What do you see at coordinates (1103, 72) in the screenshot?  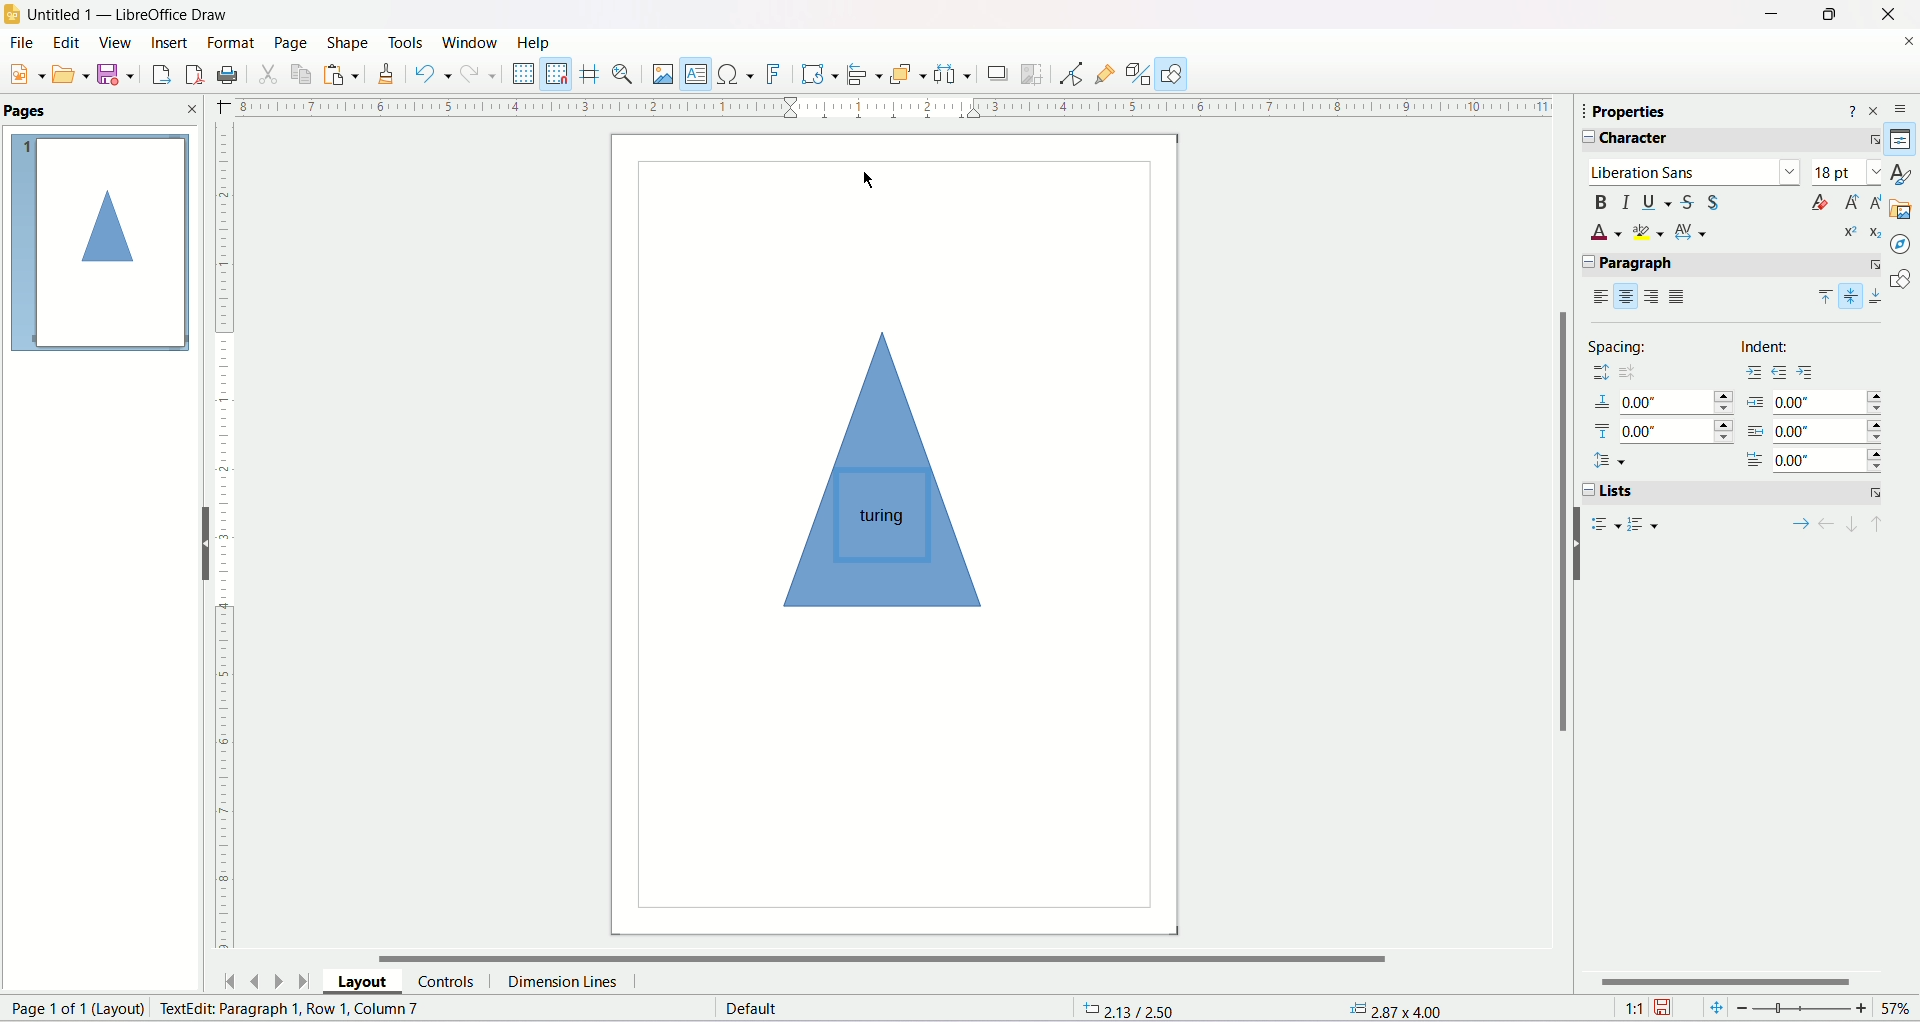 I see `Show gluepoint functions` at bounding box center [1103, 72].